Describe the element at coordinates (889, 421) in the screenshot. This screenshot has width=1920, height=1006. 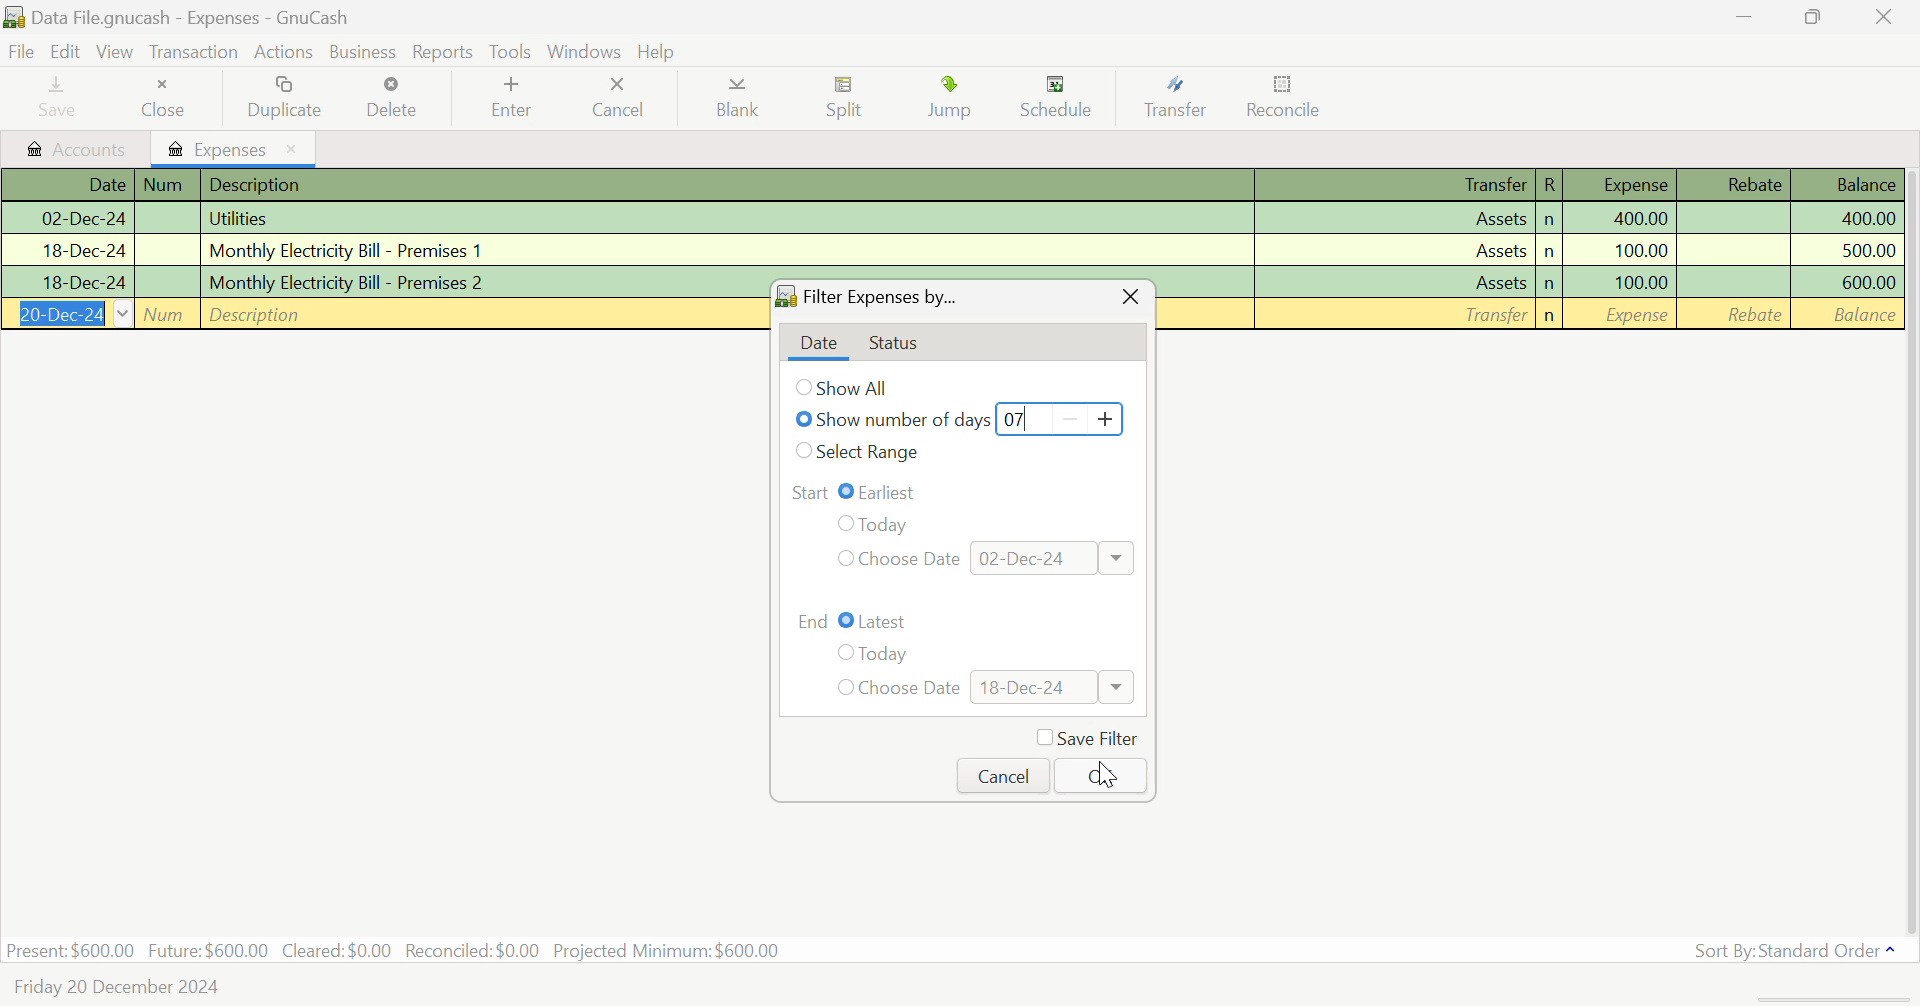
I see `Show number of days selected` at that location.